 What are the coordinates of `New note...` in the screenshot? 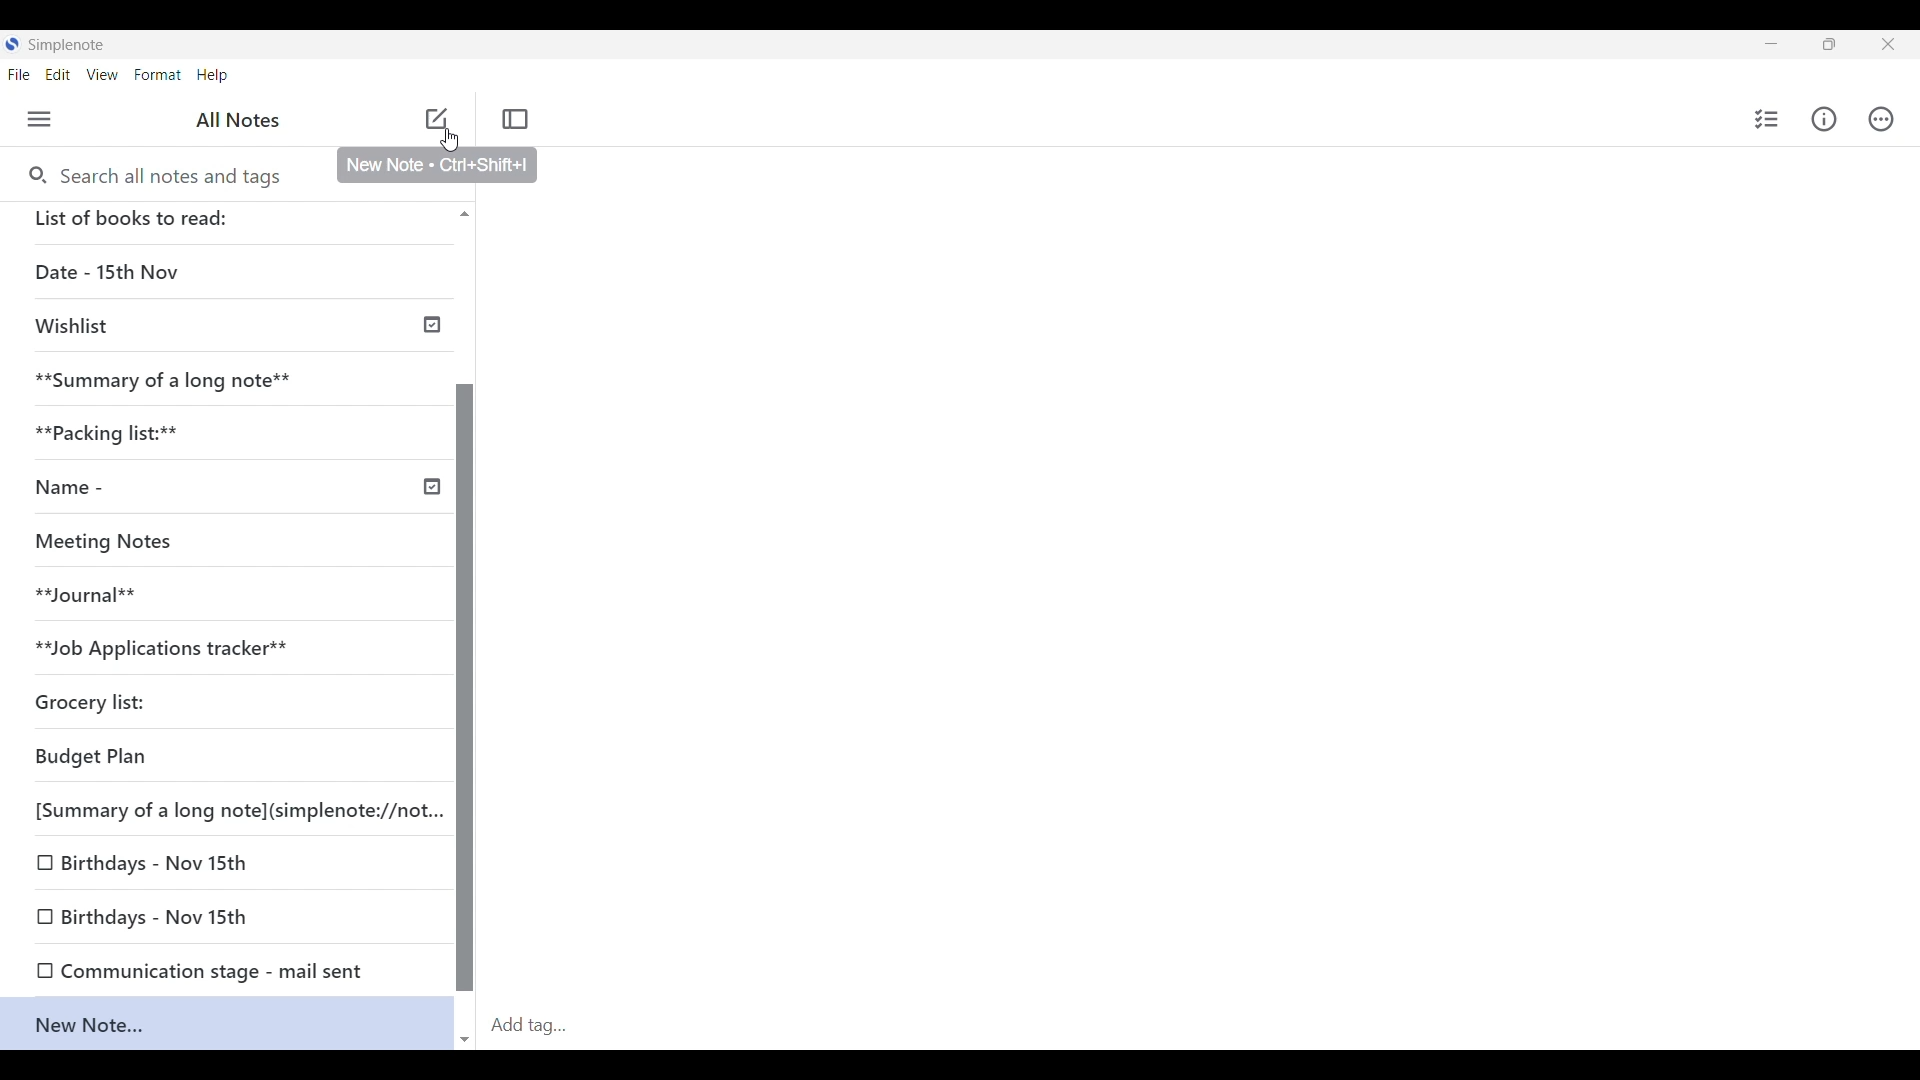 It's located at (237, 1025).